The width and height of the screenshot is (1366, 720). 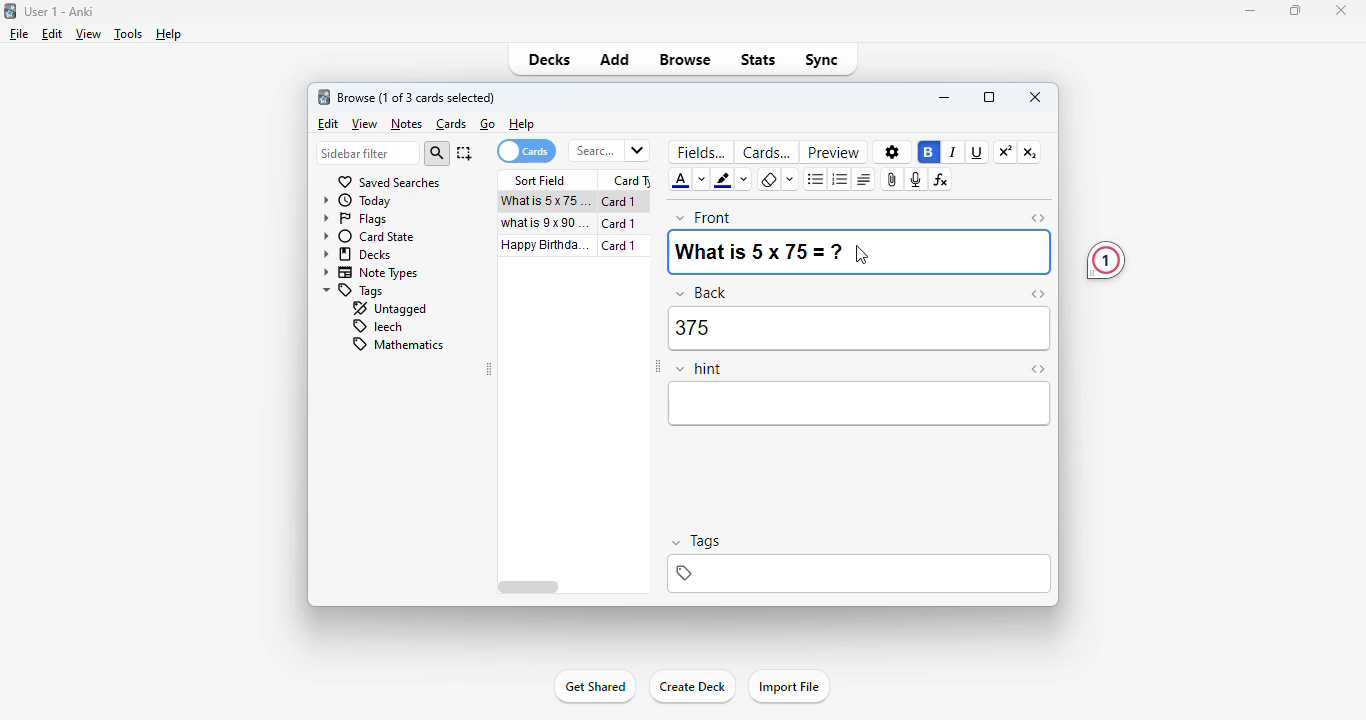 What do you see at coordinates (522, 124) in the screenshot?
I see `help` at bounding box center [522, 124].